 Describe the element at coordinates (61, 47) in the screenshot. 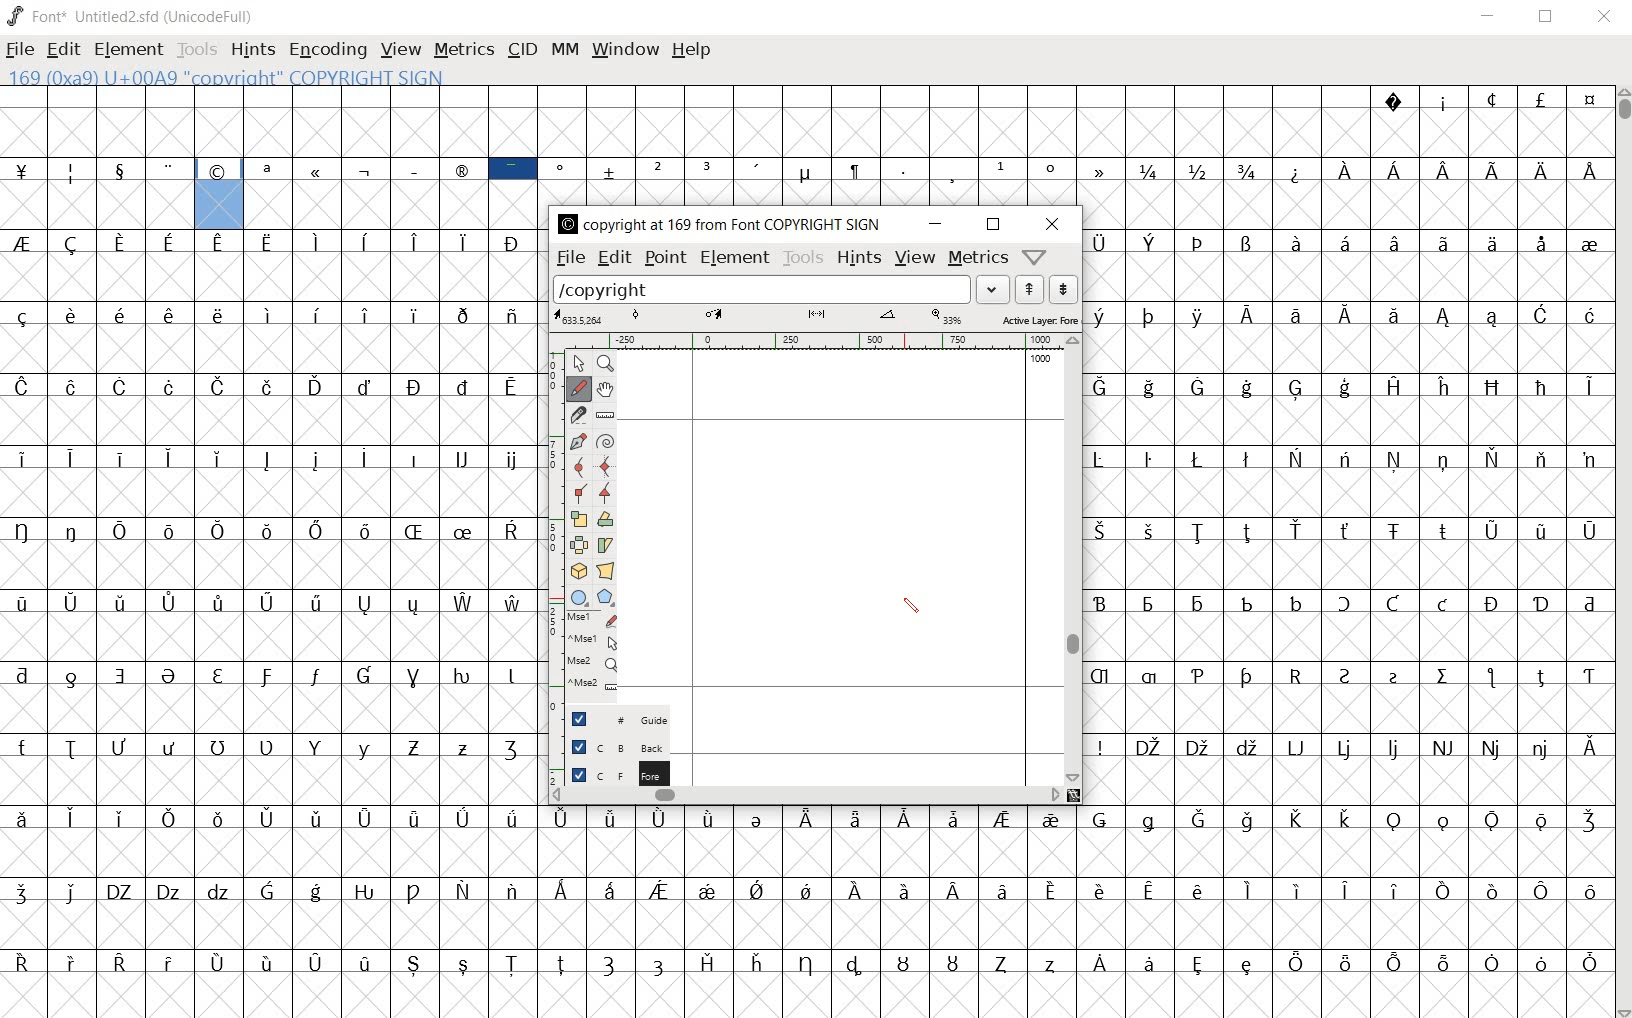

I see `edit` at that location.